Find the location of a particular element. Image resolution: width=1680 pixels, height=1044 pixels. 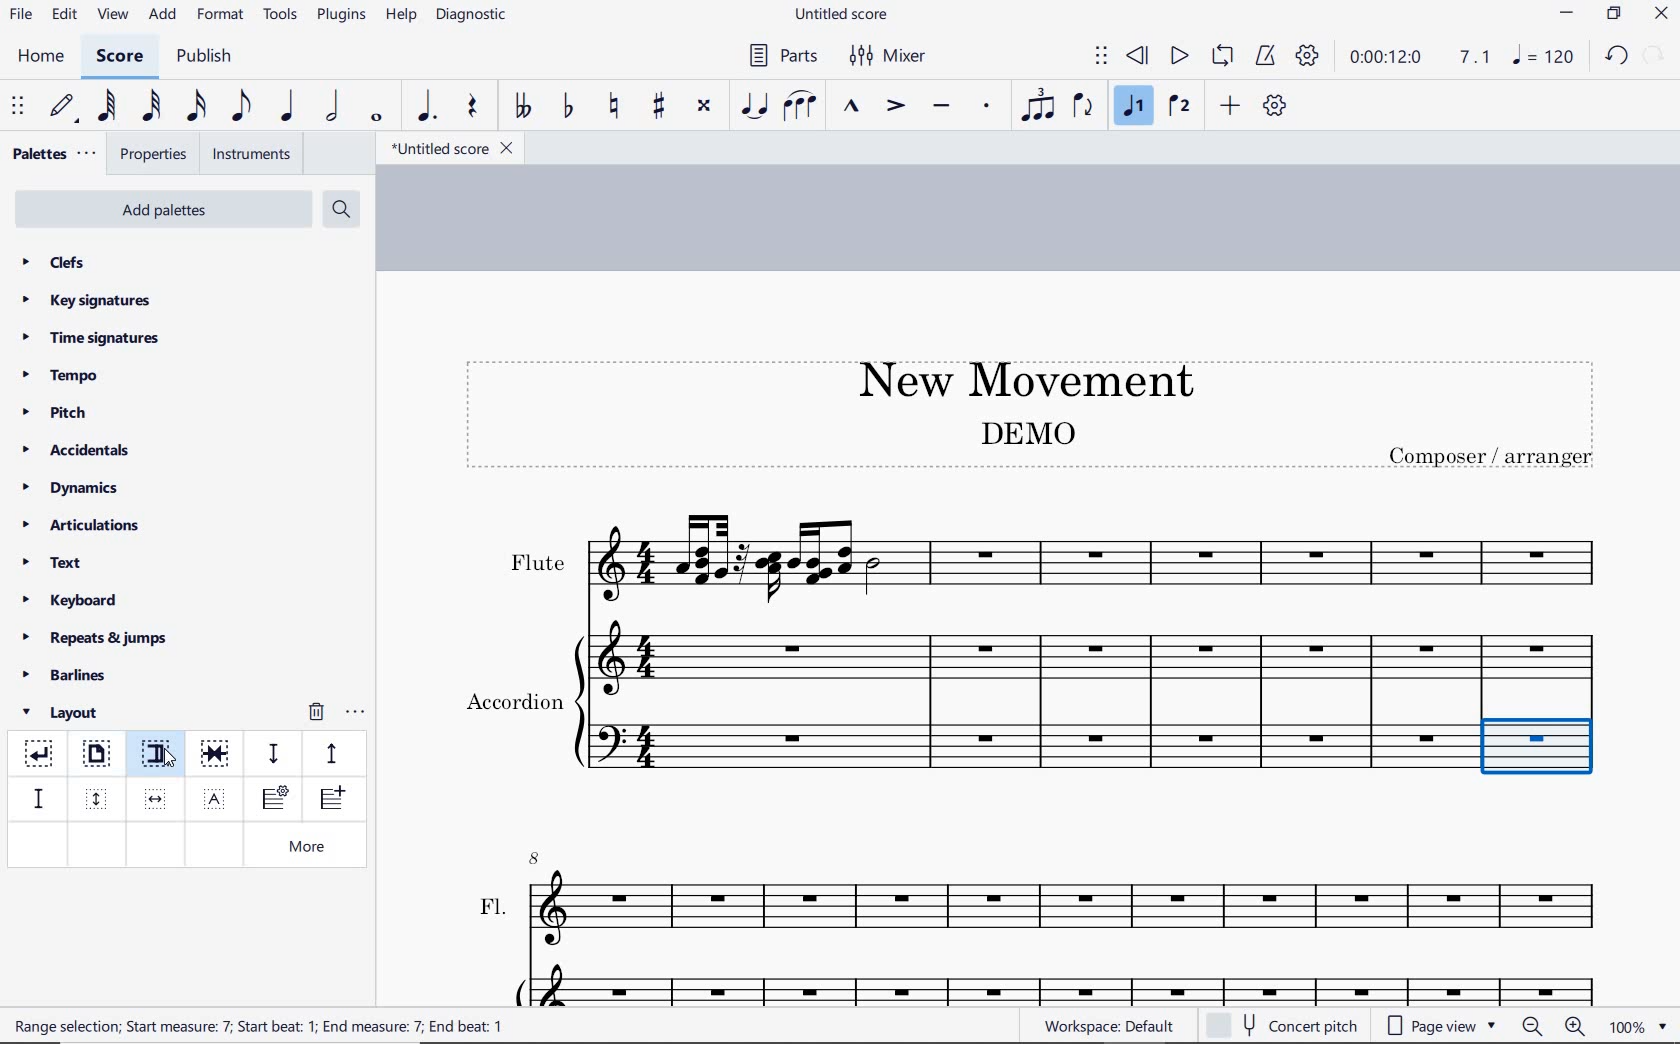

barlines is located at coordinates (71, 676).